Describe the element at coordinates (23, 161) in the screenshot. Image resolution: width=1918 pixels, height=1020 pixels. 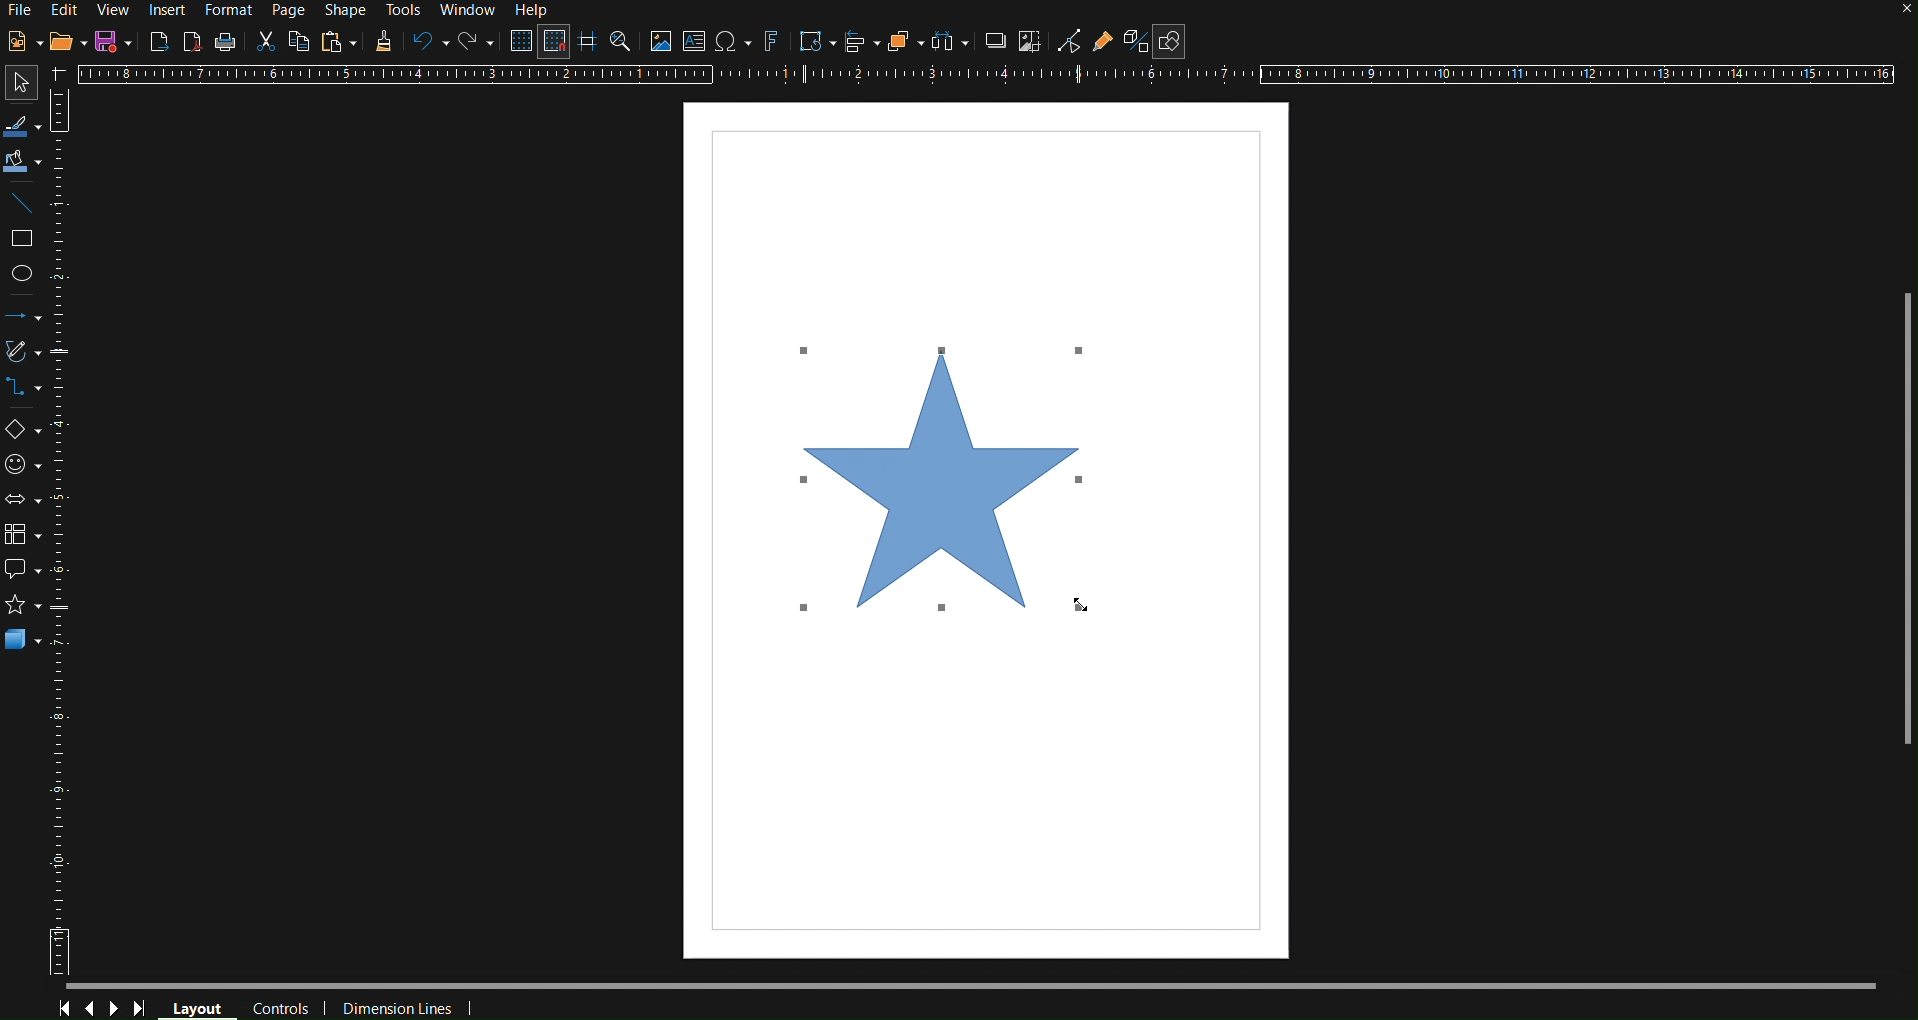
I see `Fill Color` at that location.